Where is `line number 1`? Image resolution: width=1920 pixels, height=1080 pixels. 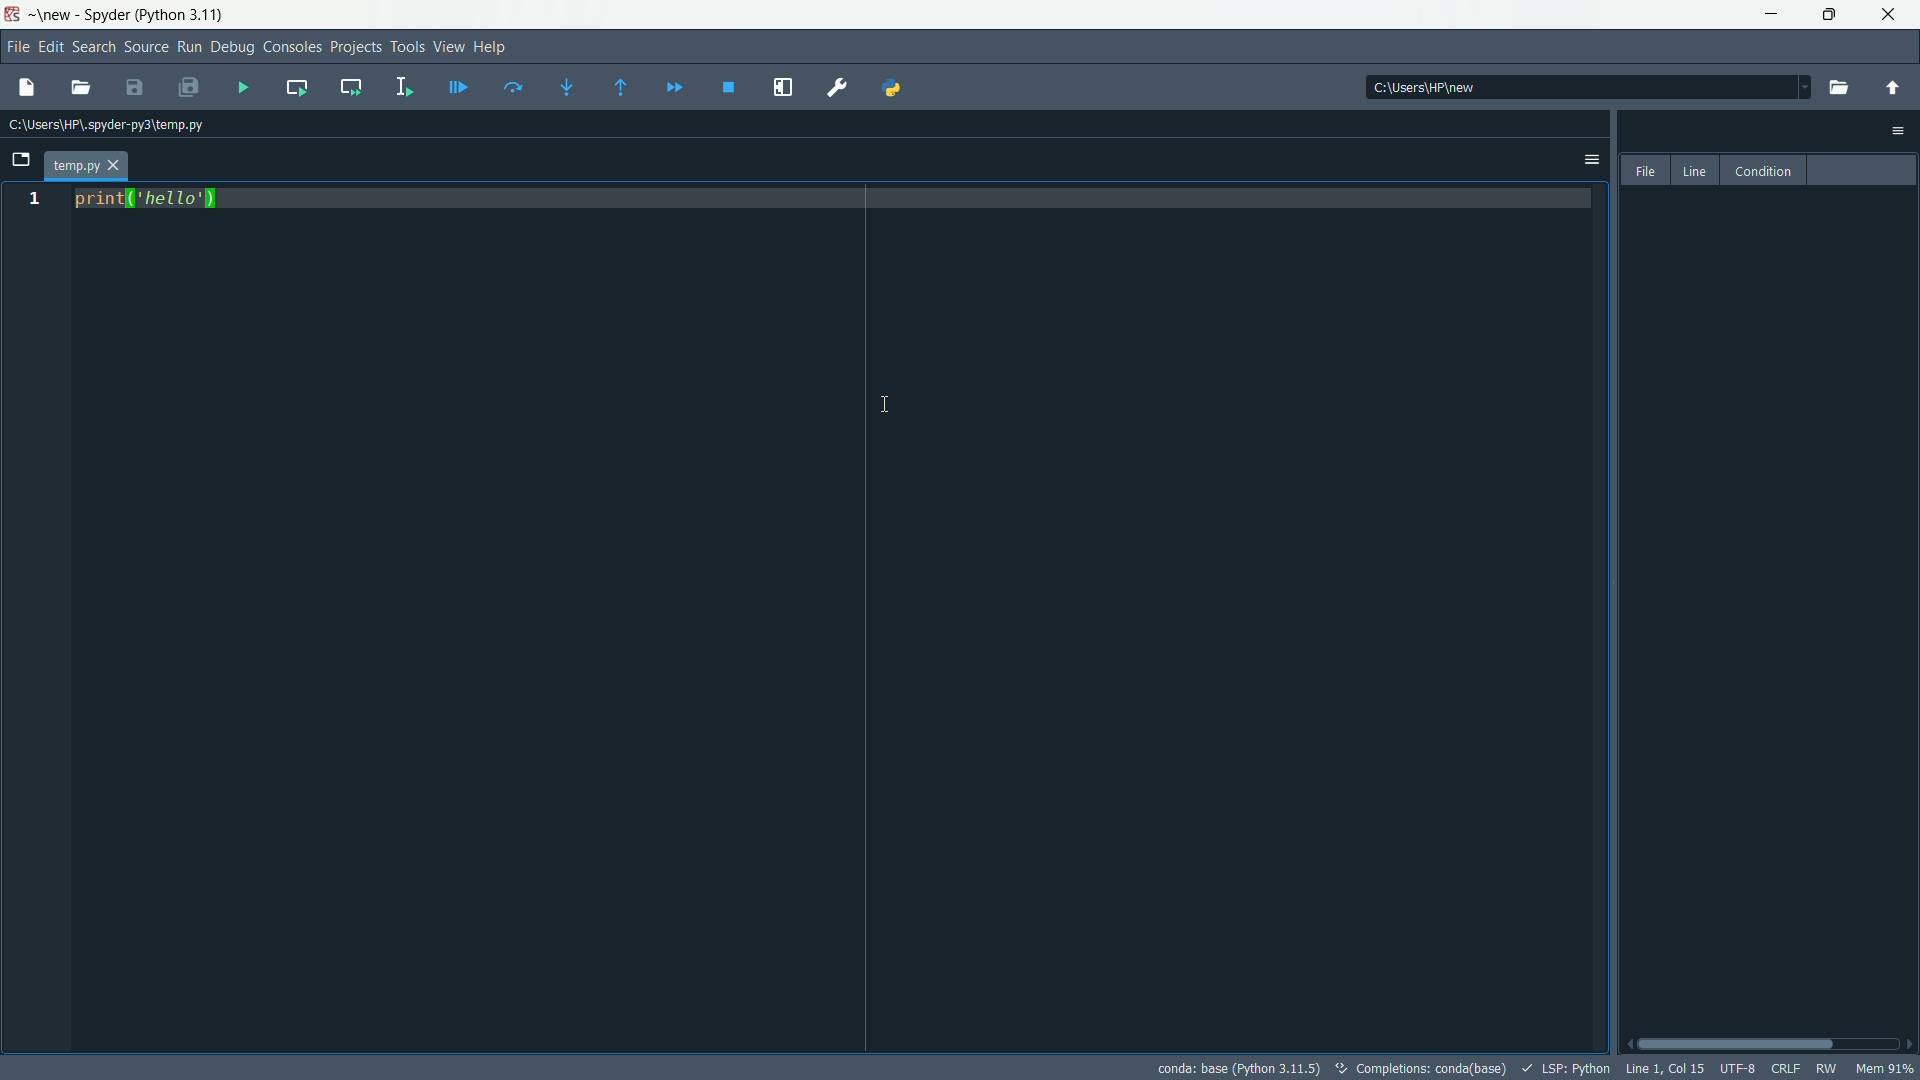 line number 1 is located at coordinates (32, 200).